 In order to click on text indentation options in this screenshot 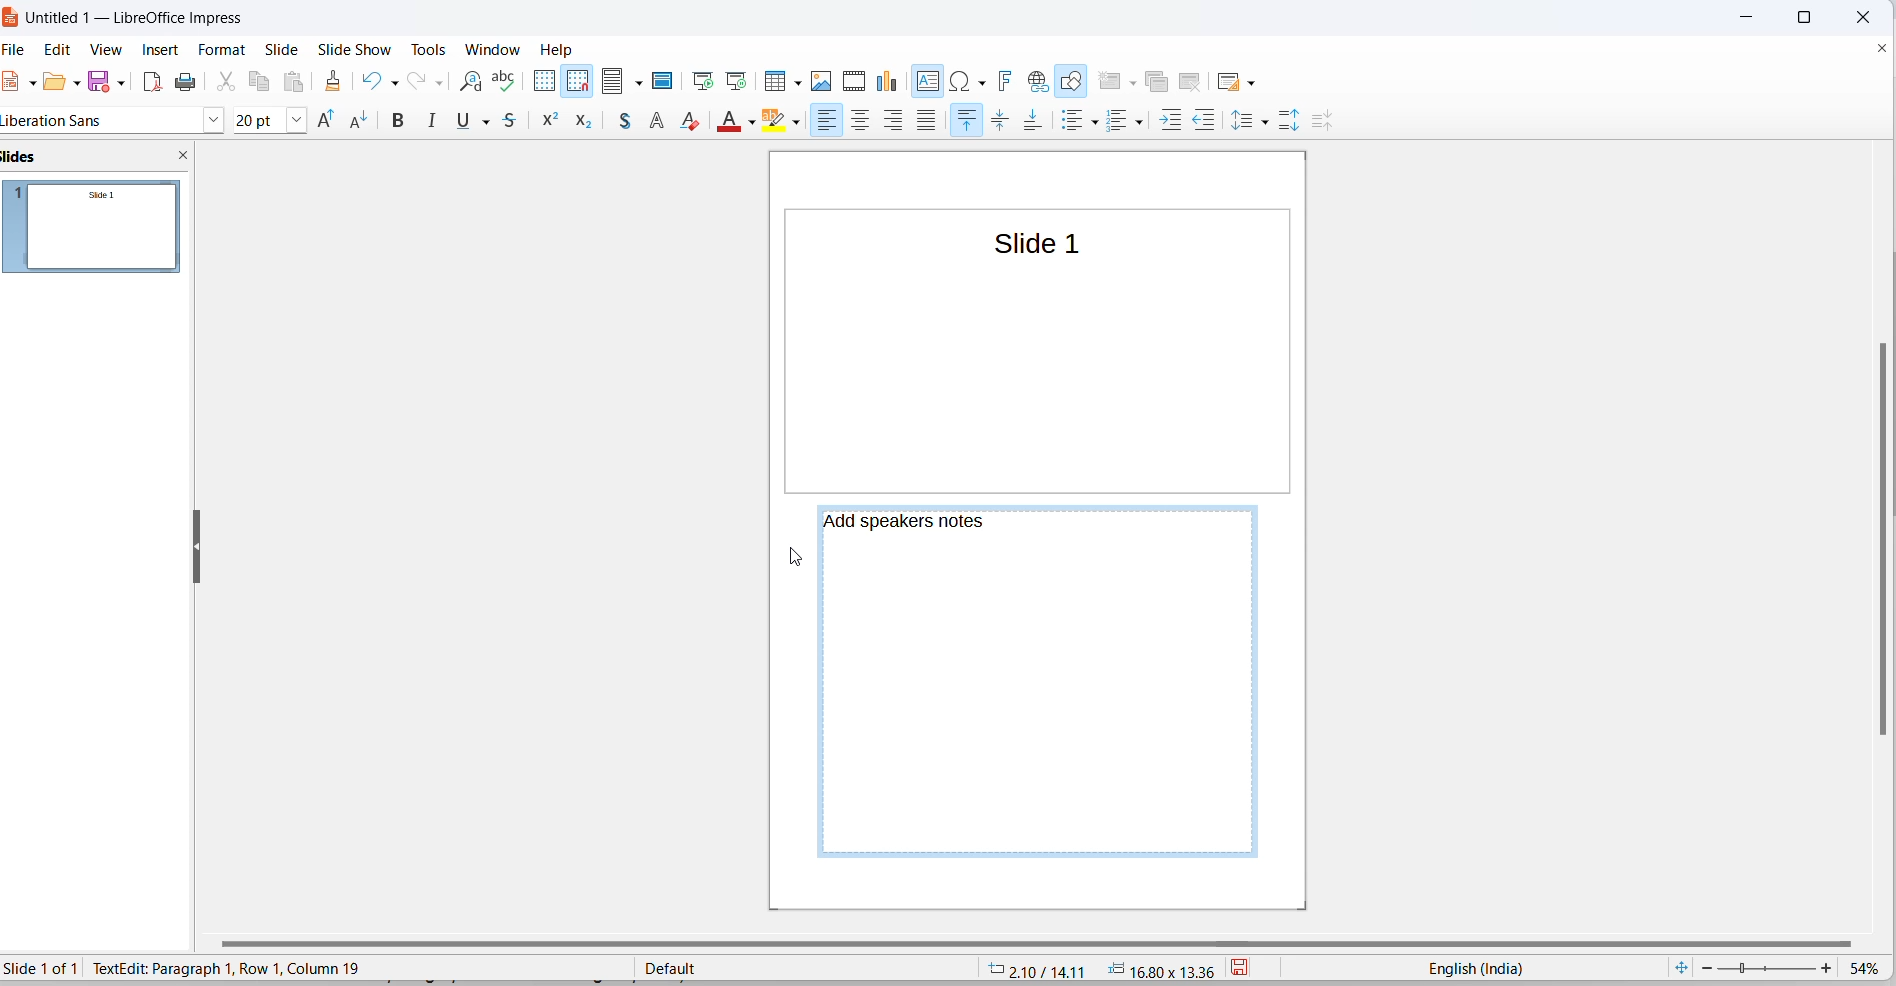, I will do `click(1246, 123)`.